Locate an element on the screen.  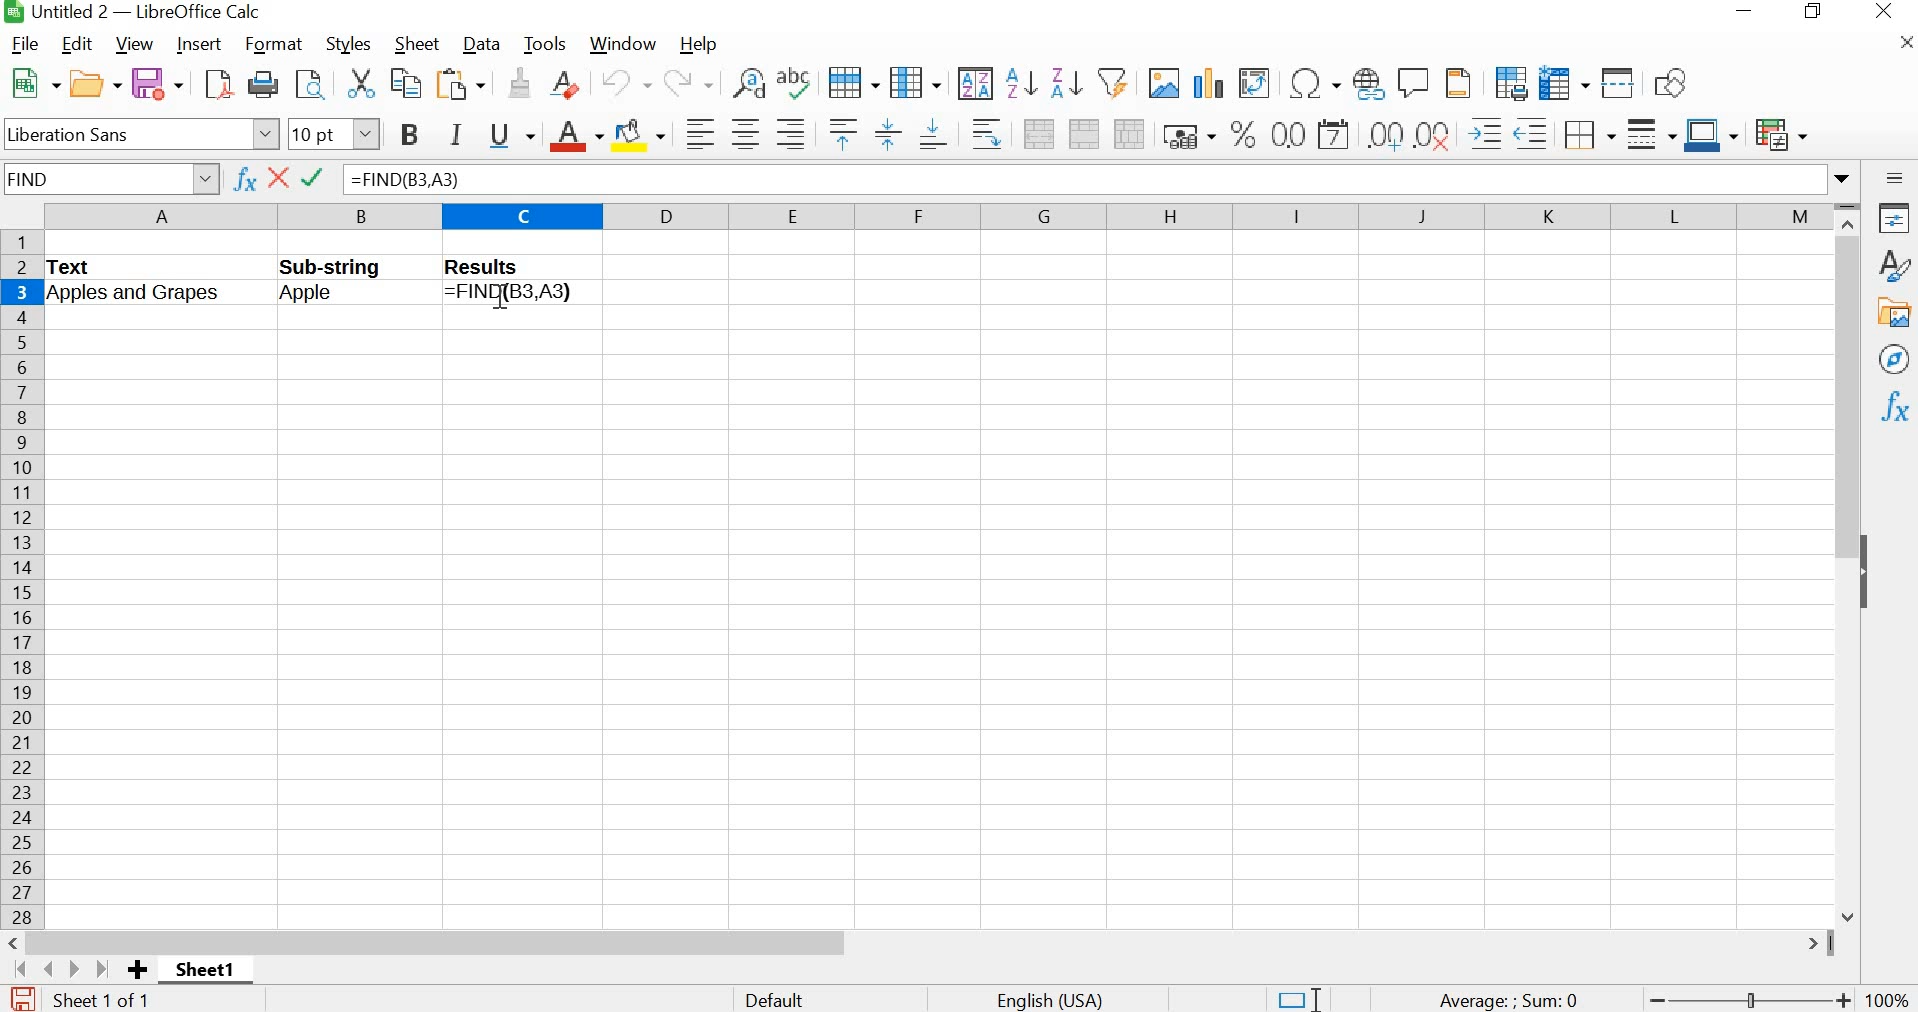
expand formula bar is located at coordinates (1102, 178).